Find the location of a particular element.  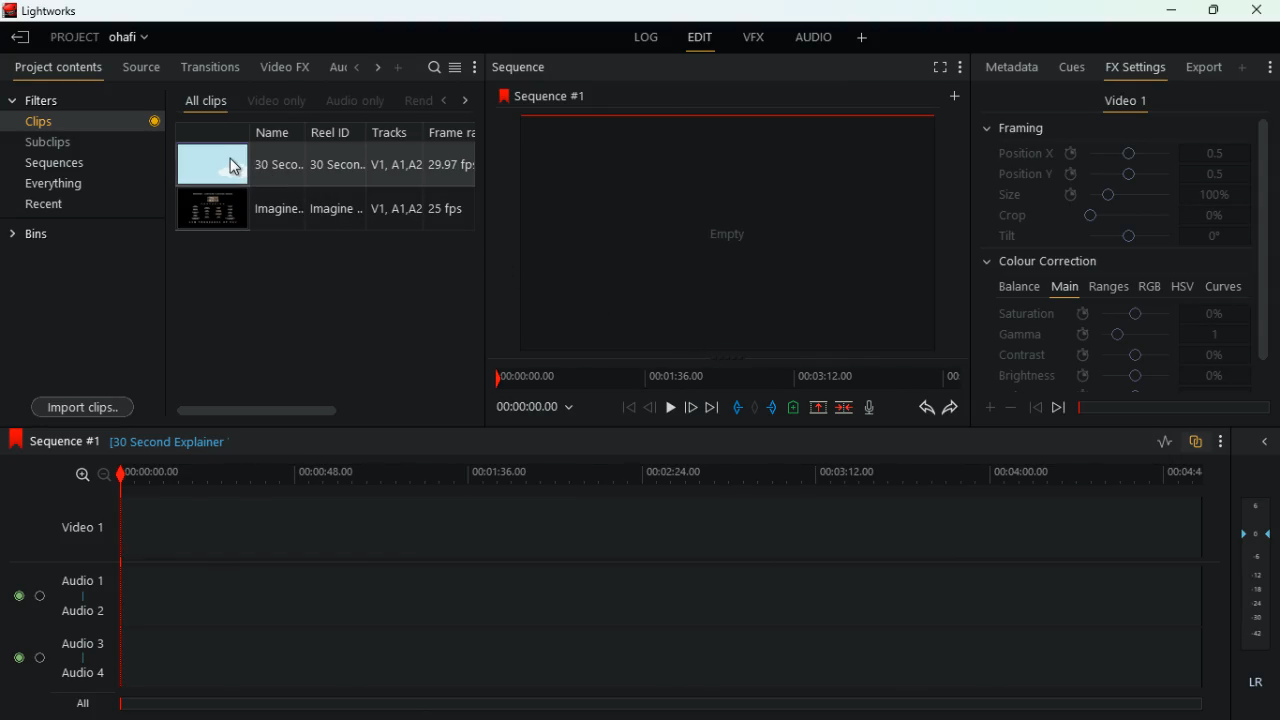

more is located at coordinates (1226, 441).